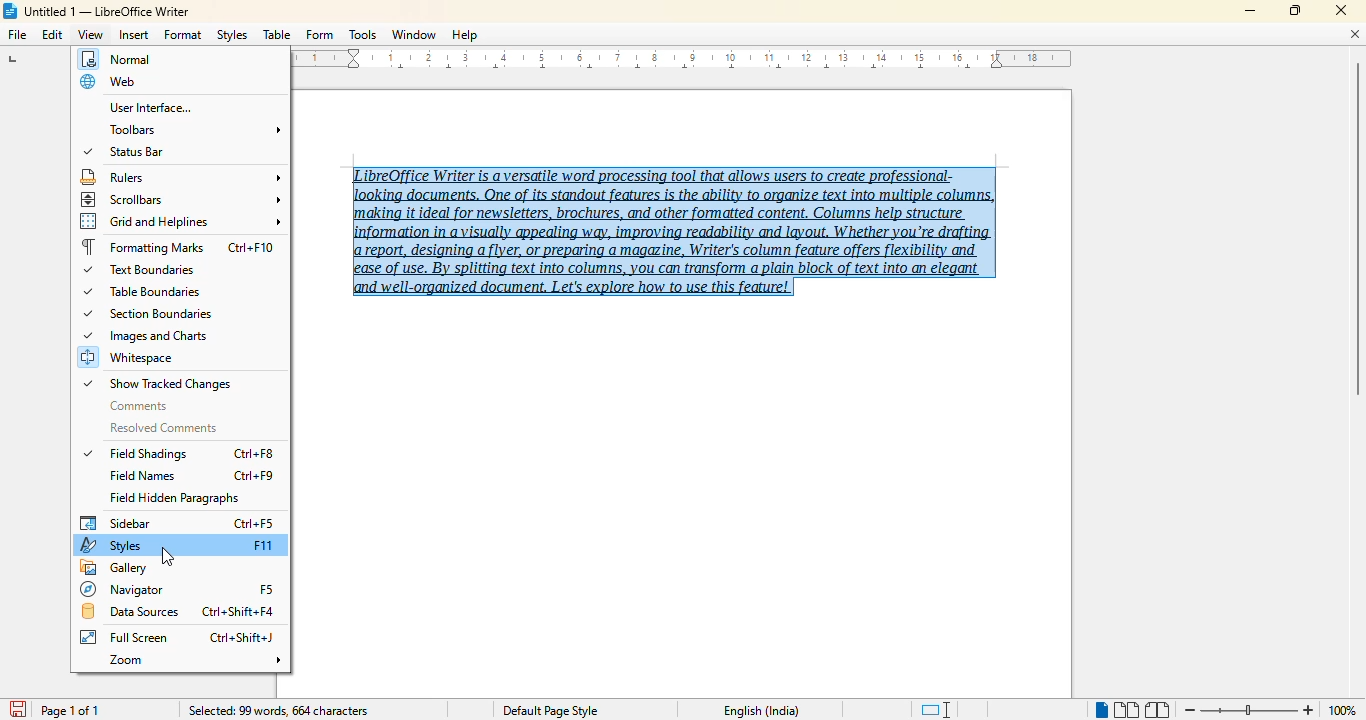  I want to click on close document, so click(1356, 34).